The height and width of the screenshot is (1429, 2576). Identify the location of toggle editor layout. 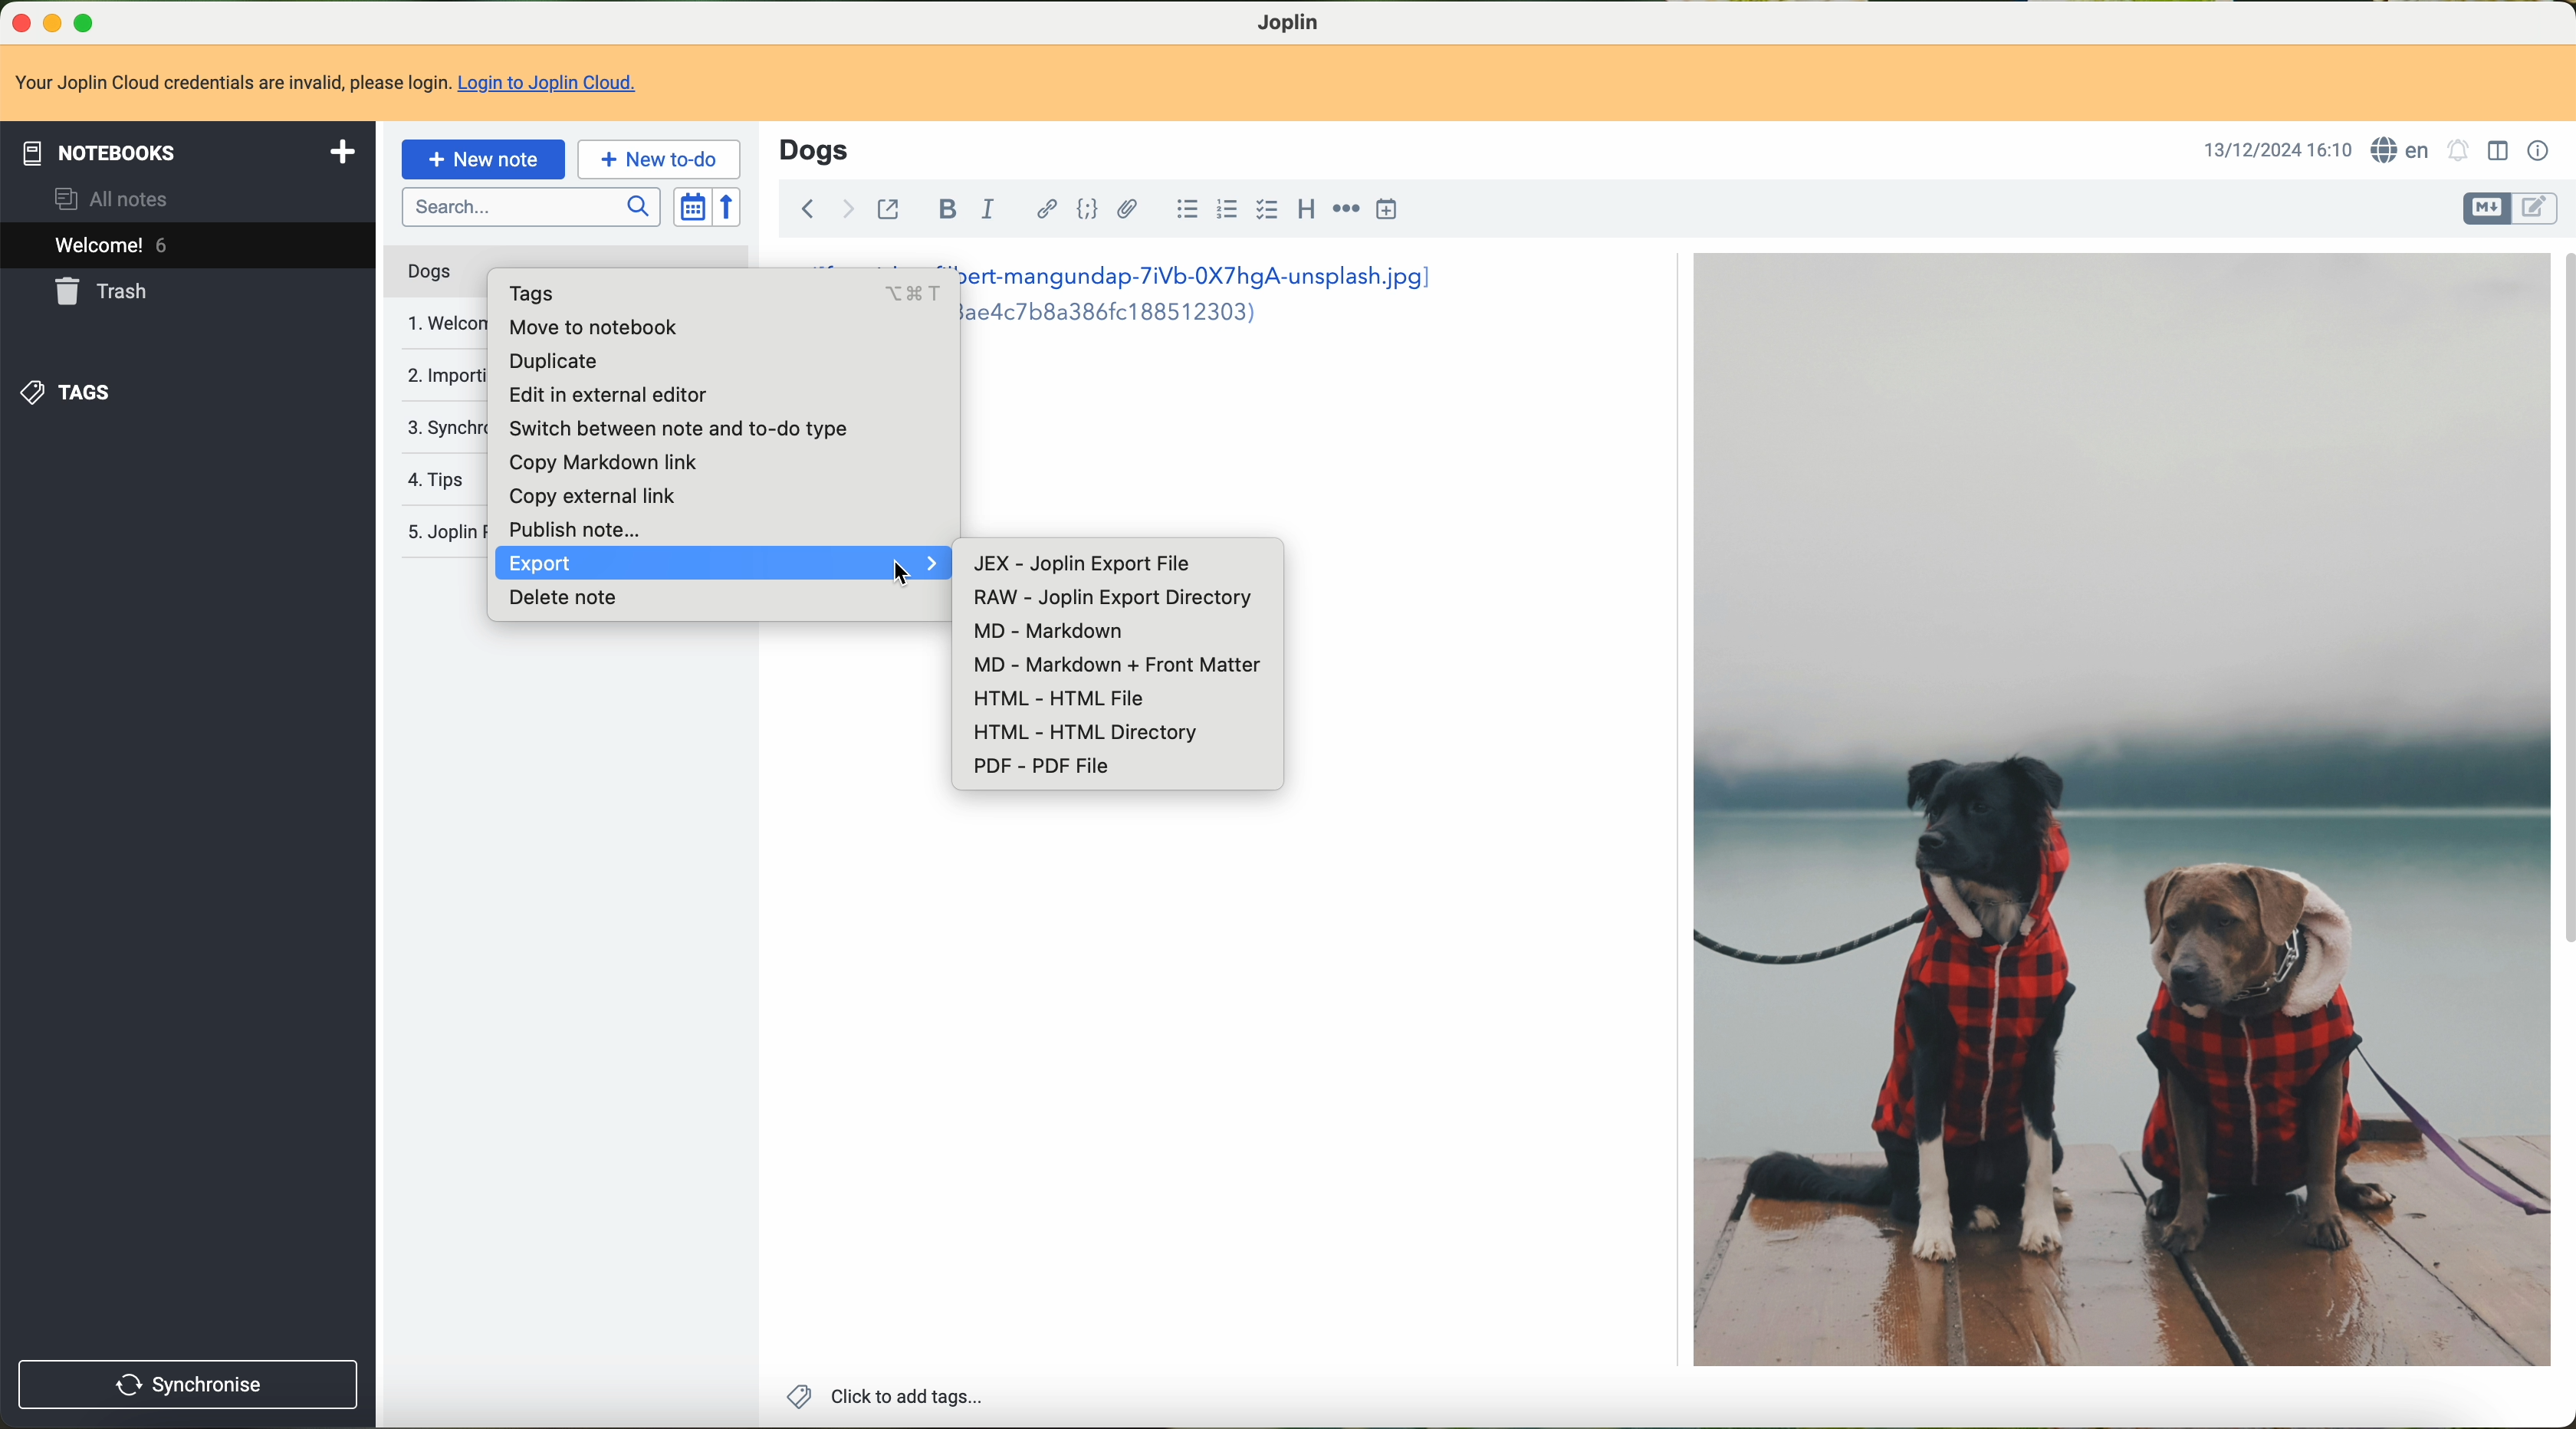
(2498, 150).